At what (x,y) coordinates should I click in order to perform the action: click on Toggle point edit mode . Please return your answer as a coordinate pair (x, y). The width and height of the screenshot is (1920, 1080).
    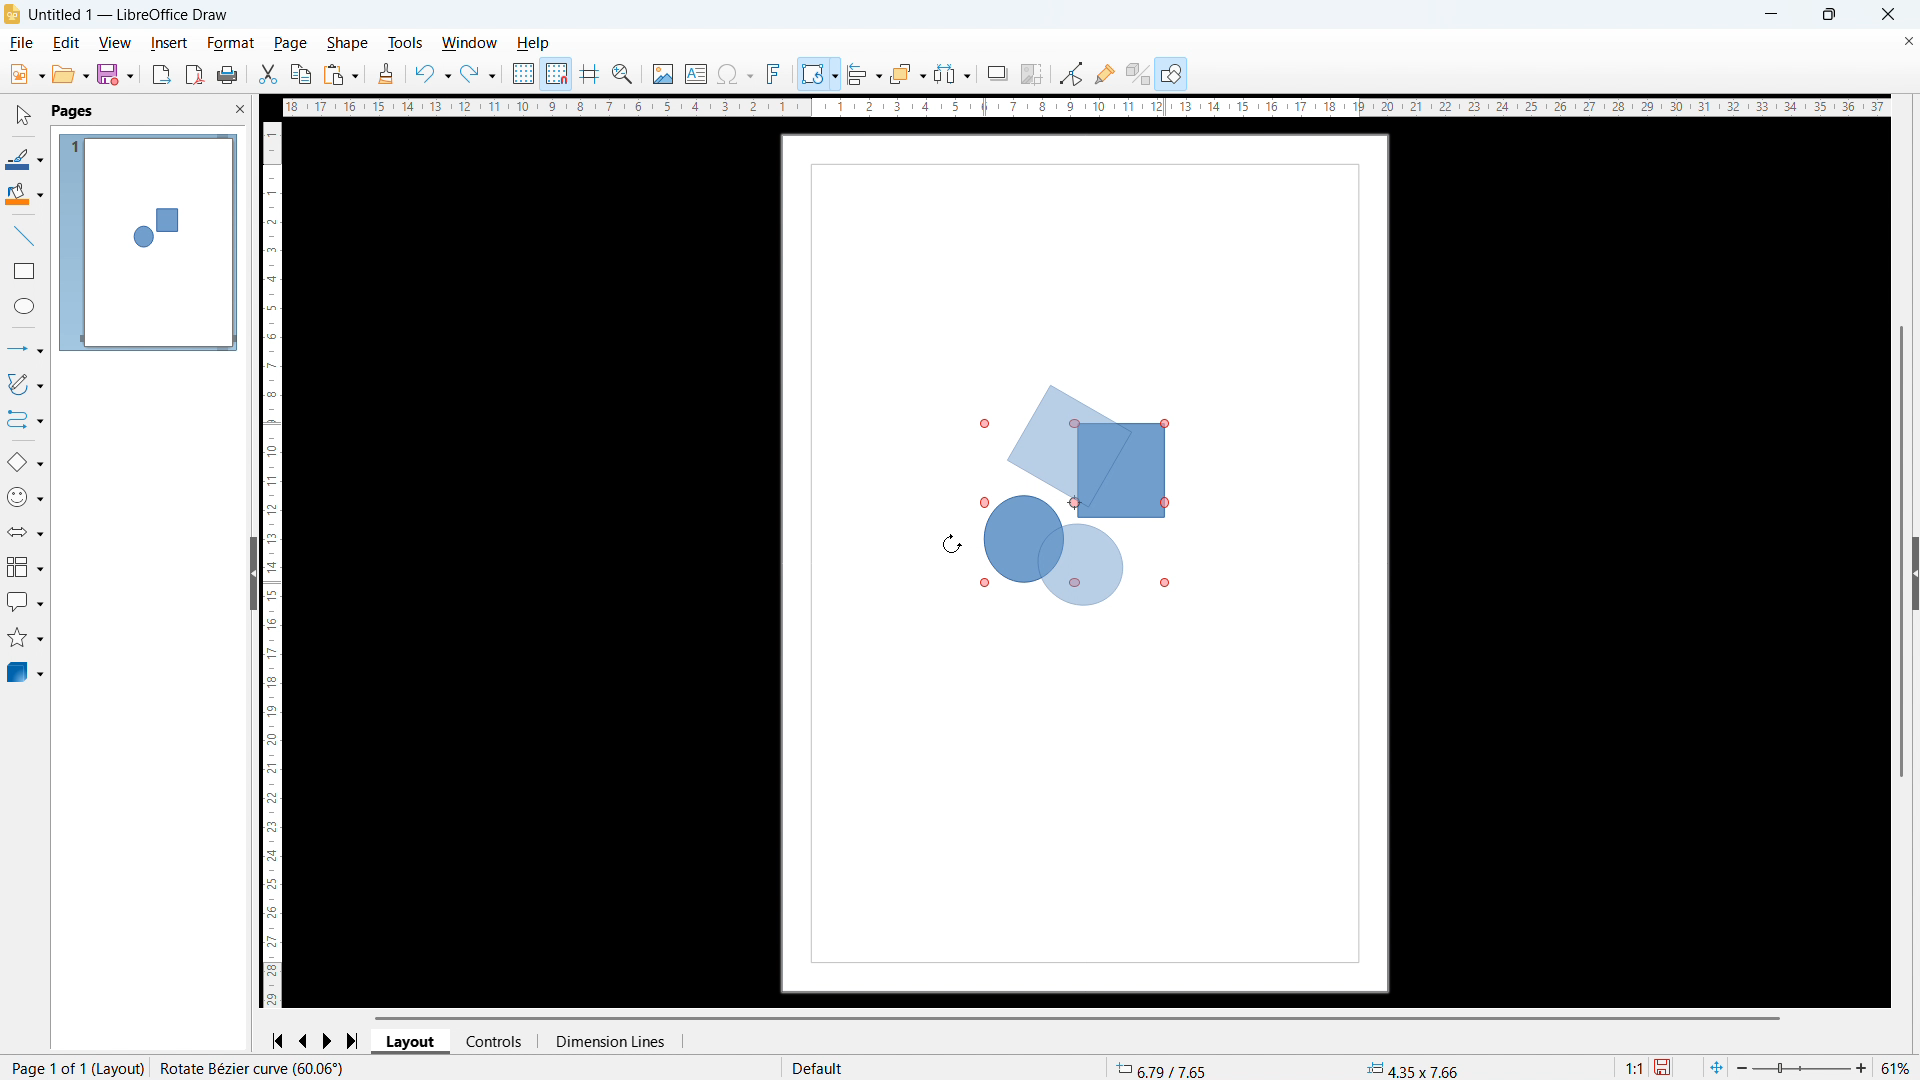
    Looking at the image, I should click on (1070, 72).